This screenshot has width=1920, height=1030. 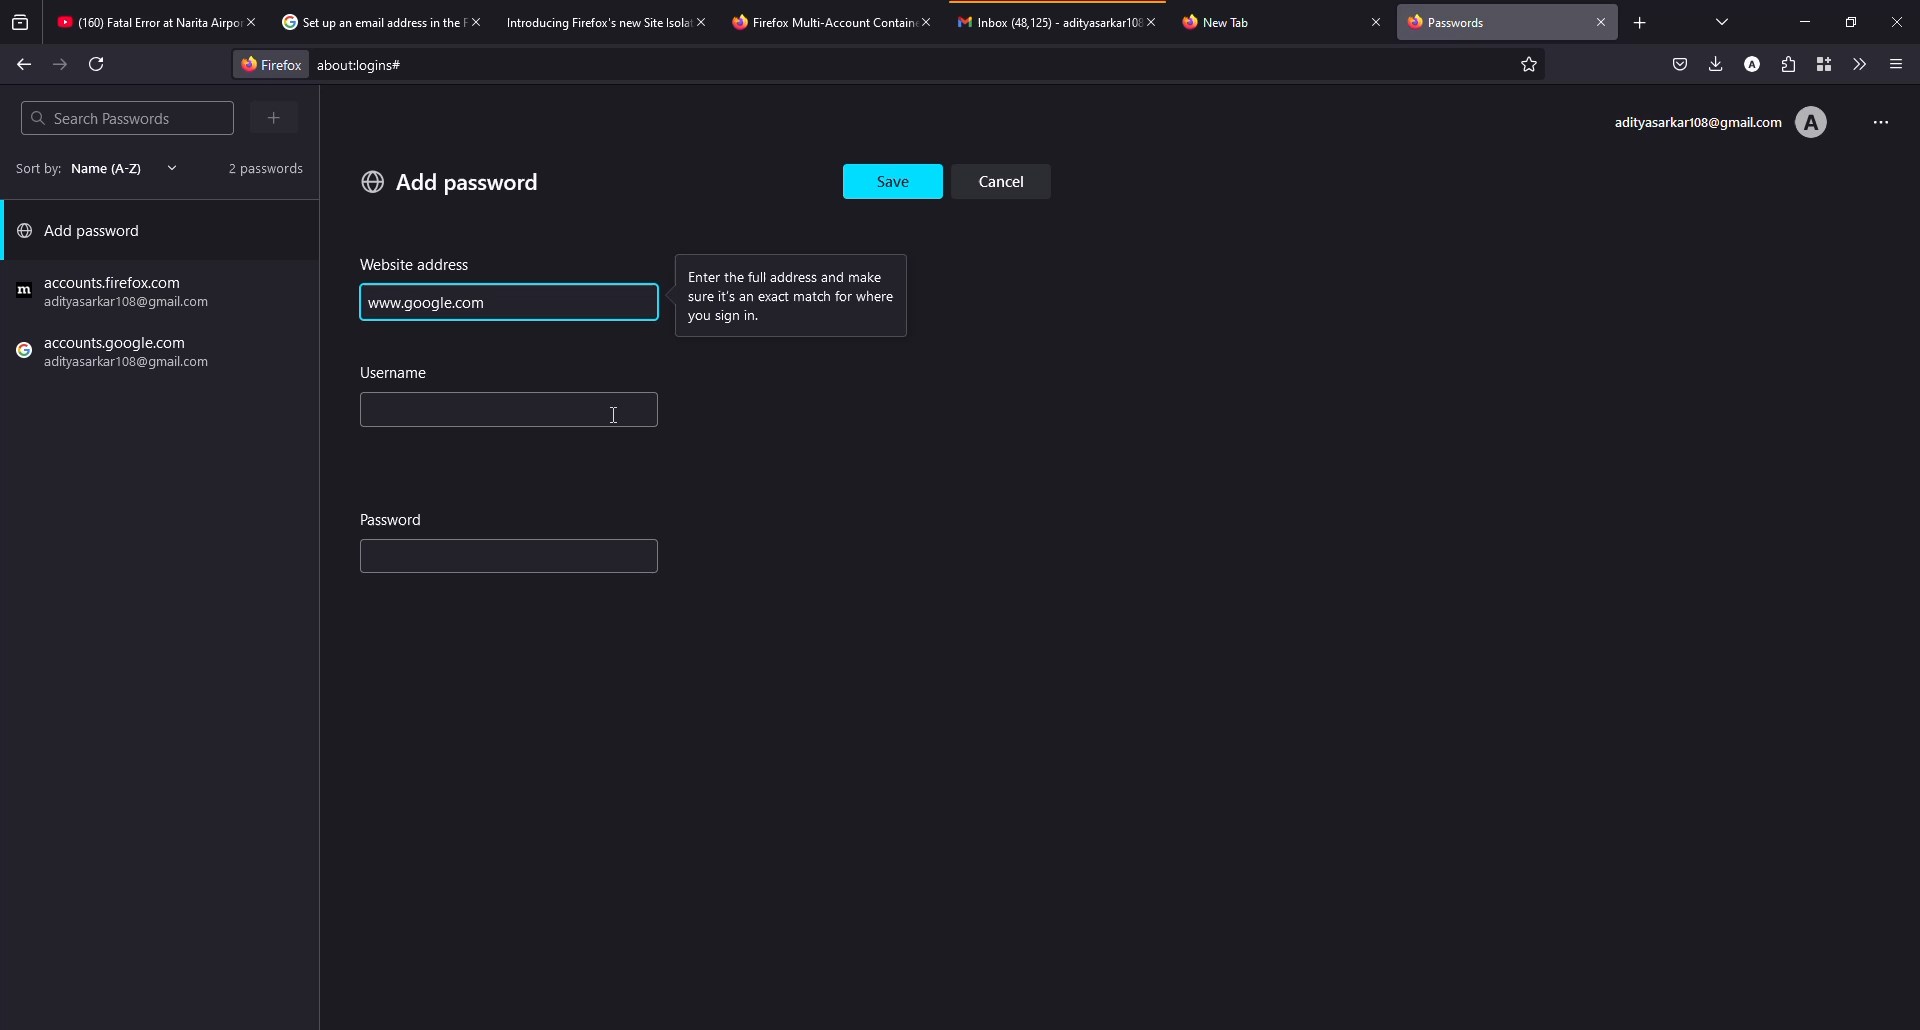 I want to click on close, so click(x=250, y=21).